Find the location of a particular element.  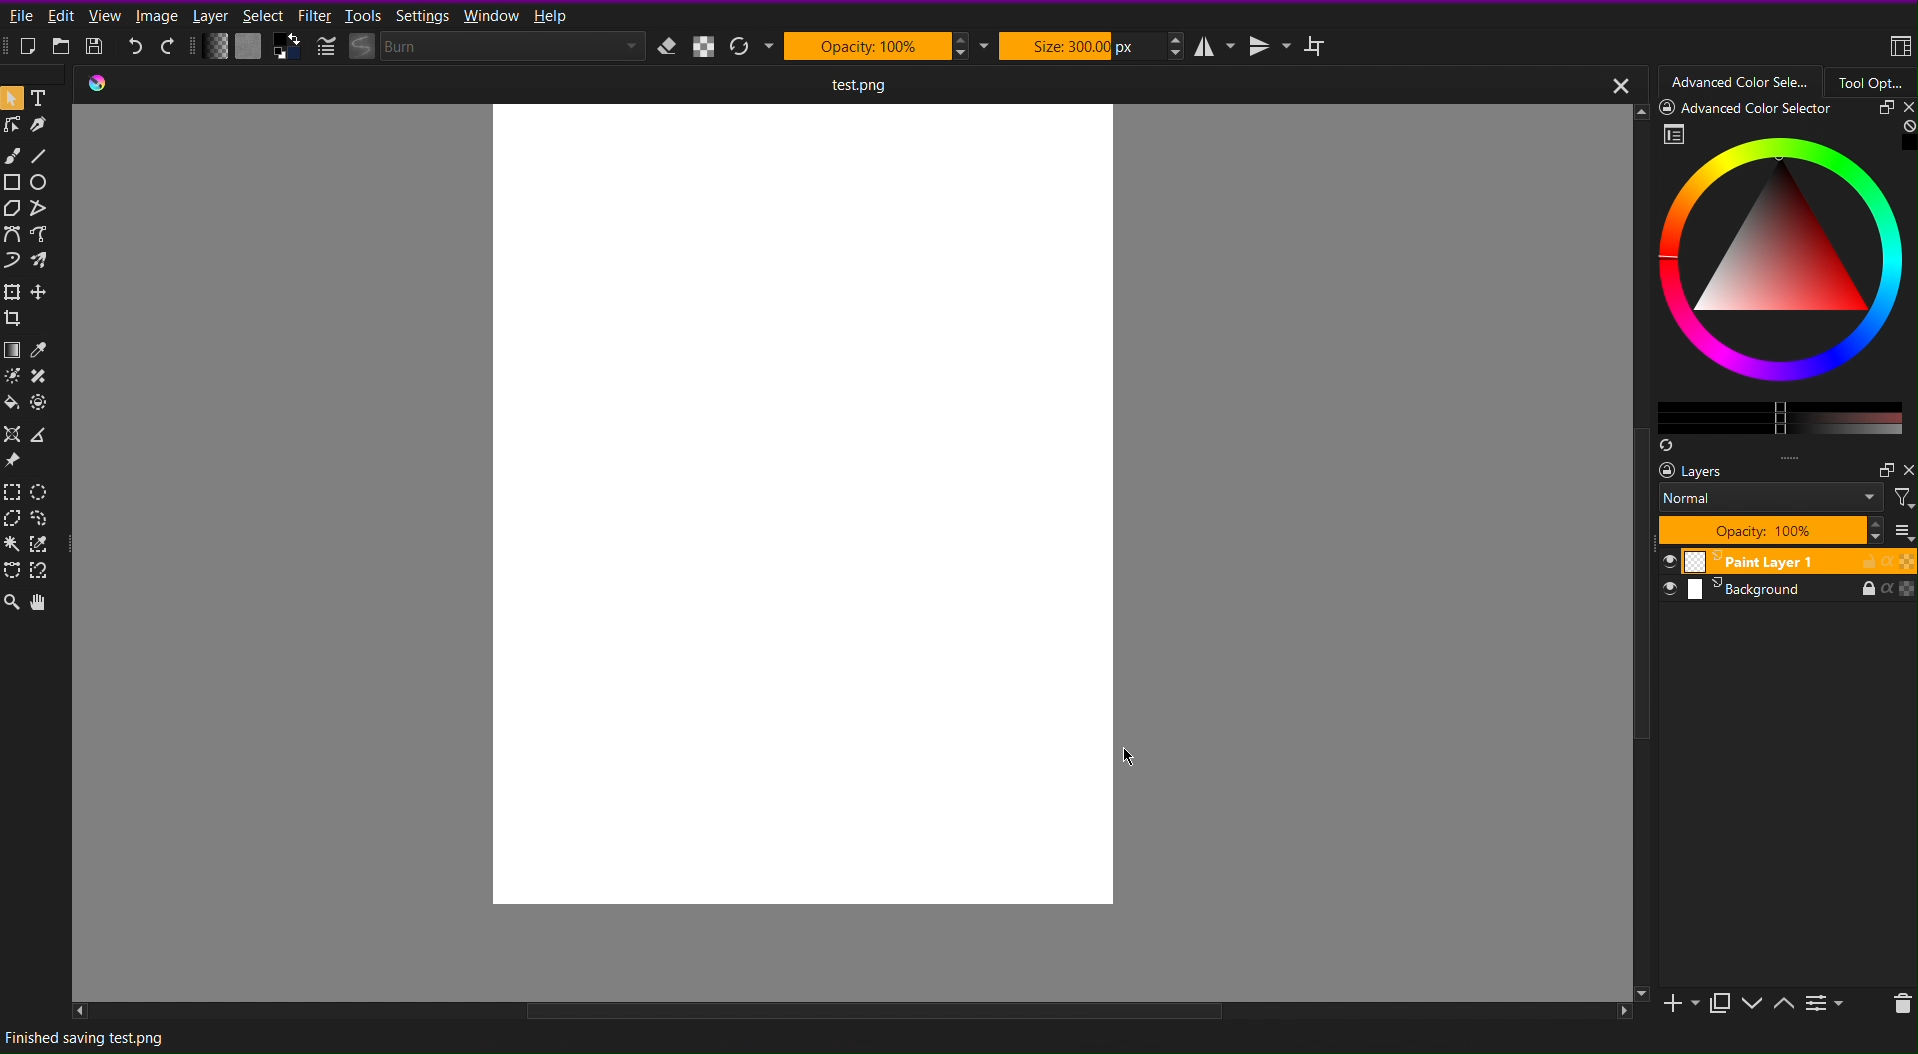

Slides is located at coordinates (1785, 576).